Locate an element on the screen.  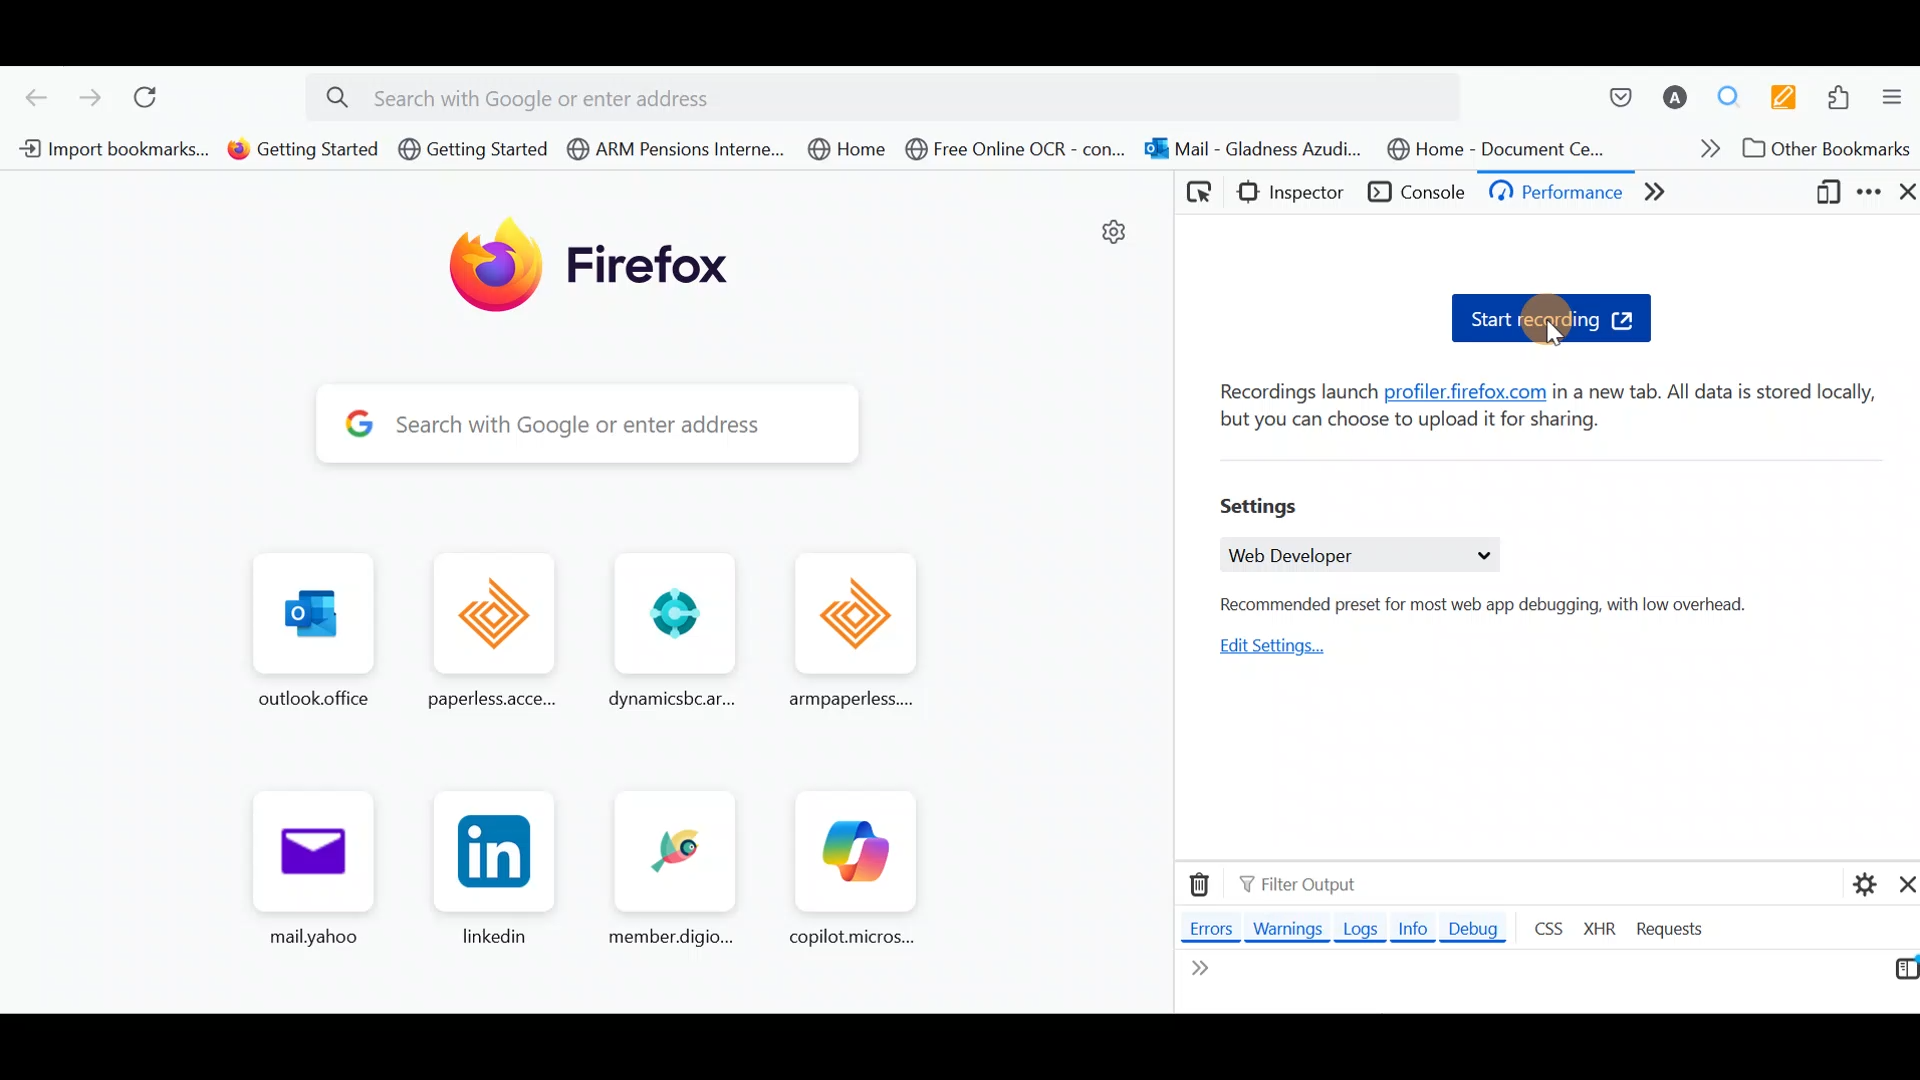
Web developer is located at coordinates (1480, 578).